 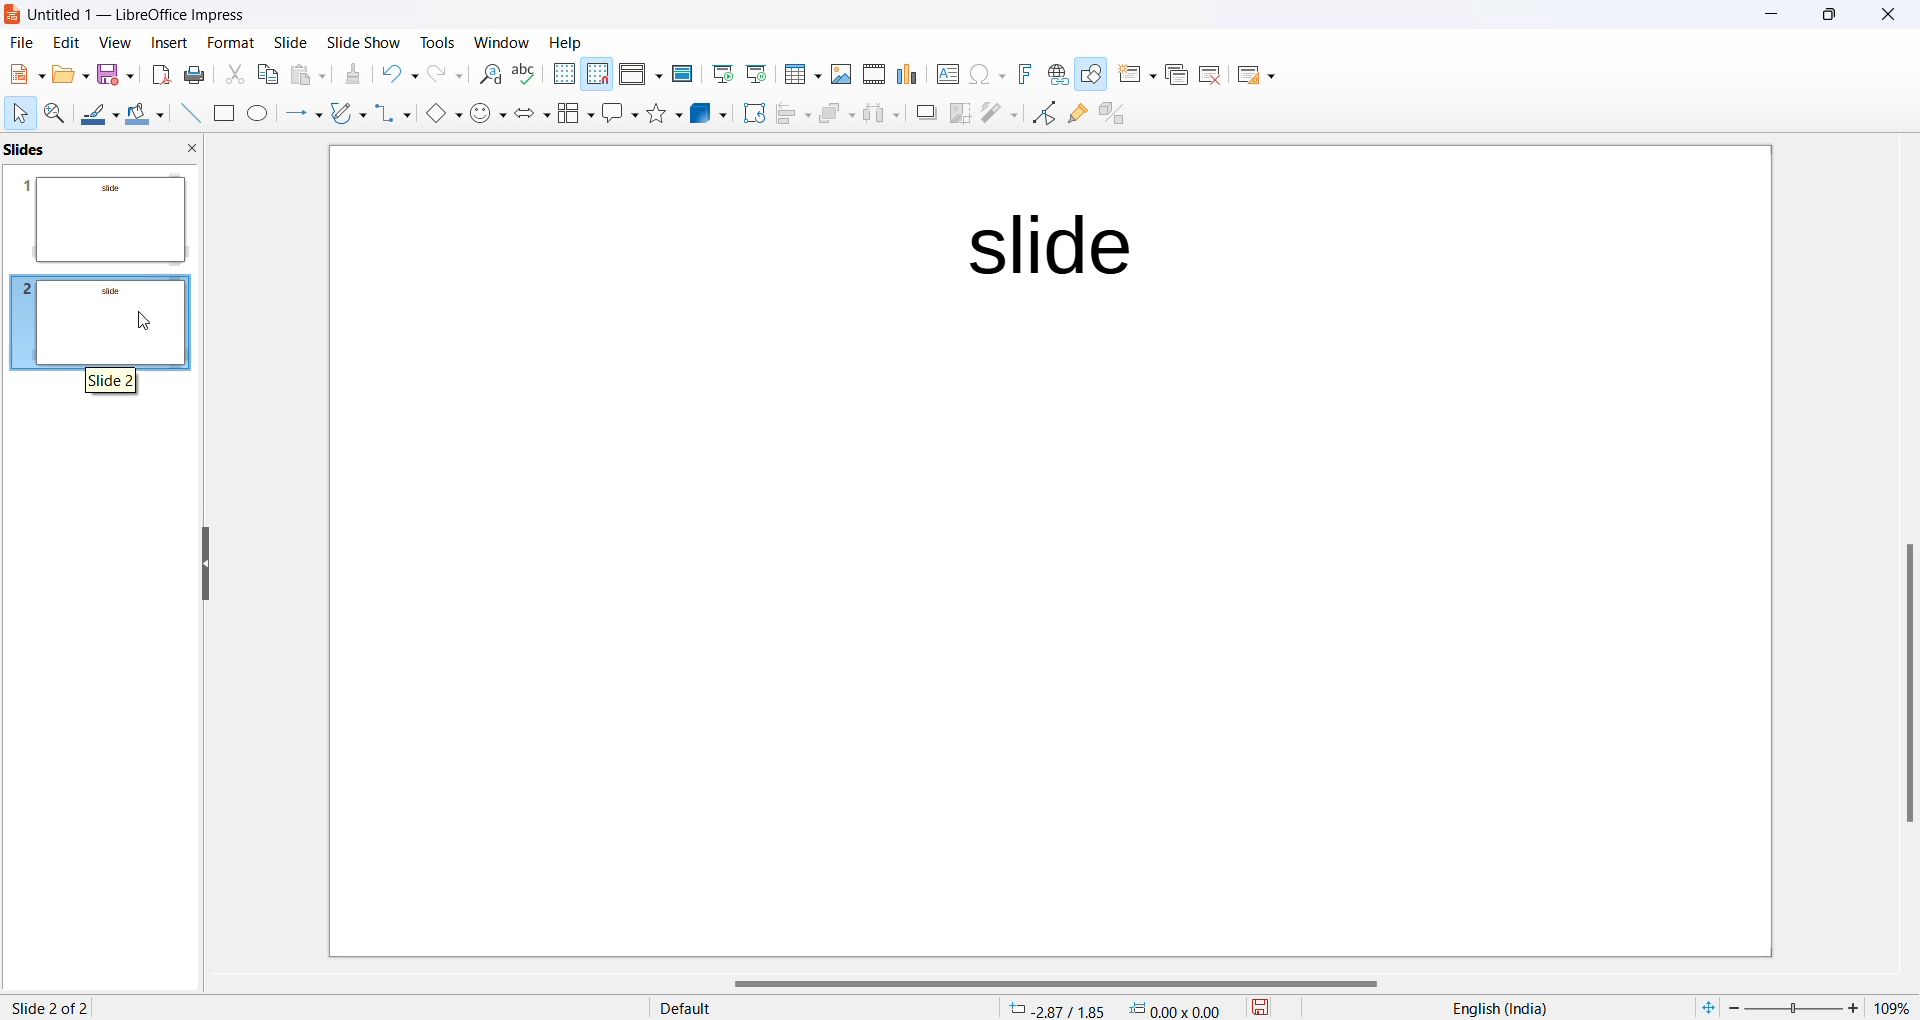 What do you see at coordinates (617, 114) in the screenshot?
I see `Call out shapes` at bounding box center [617, 114].